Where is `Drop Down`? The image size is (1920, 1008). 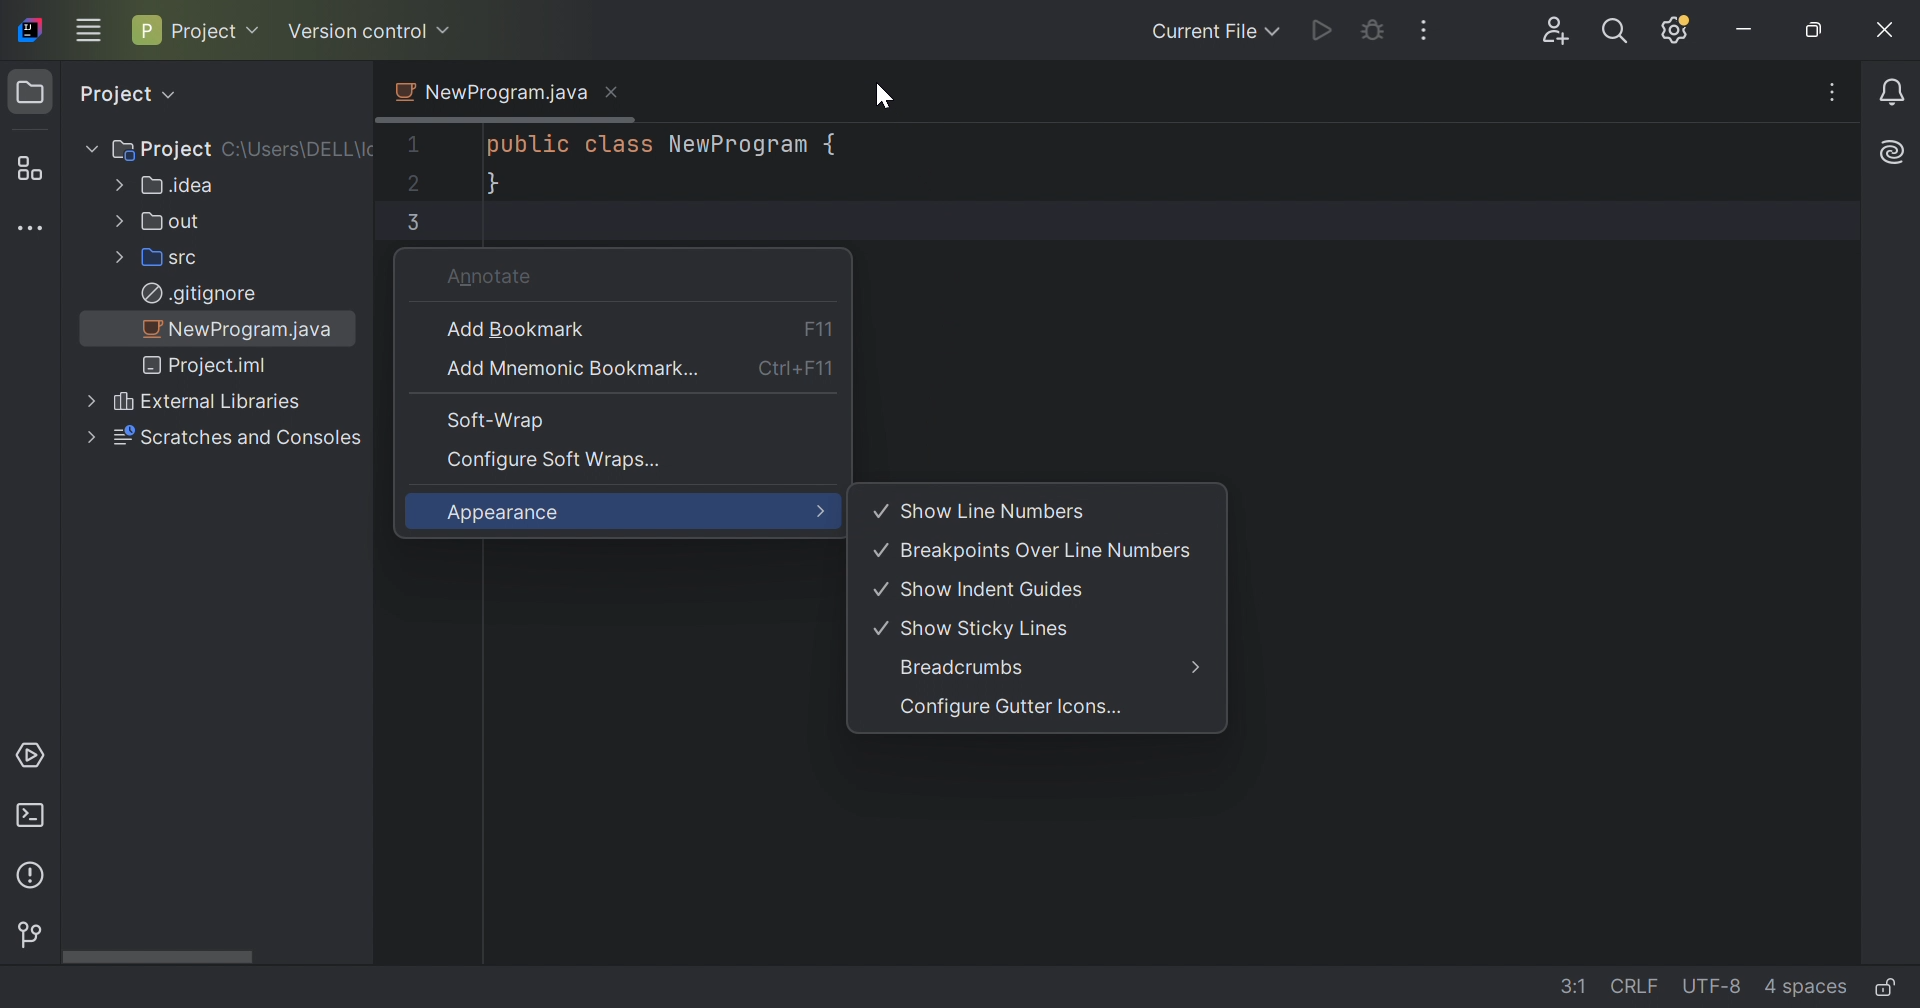 Drop Down is located at coordinates (88, 399).